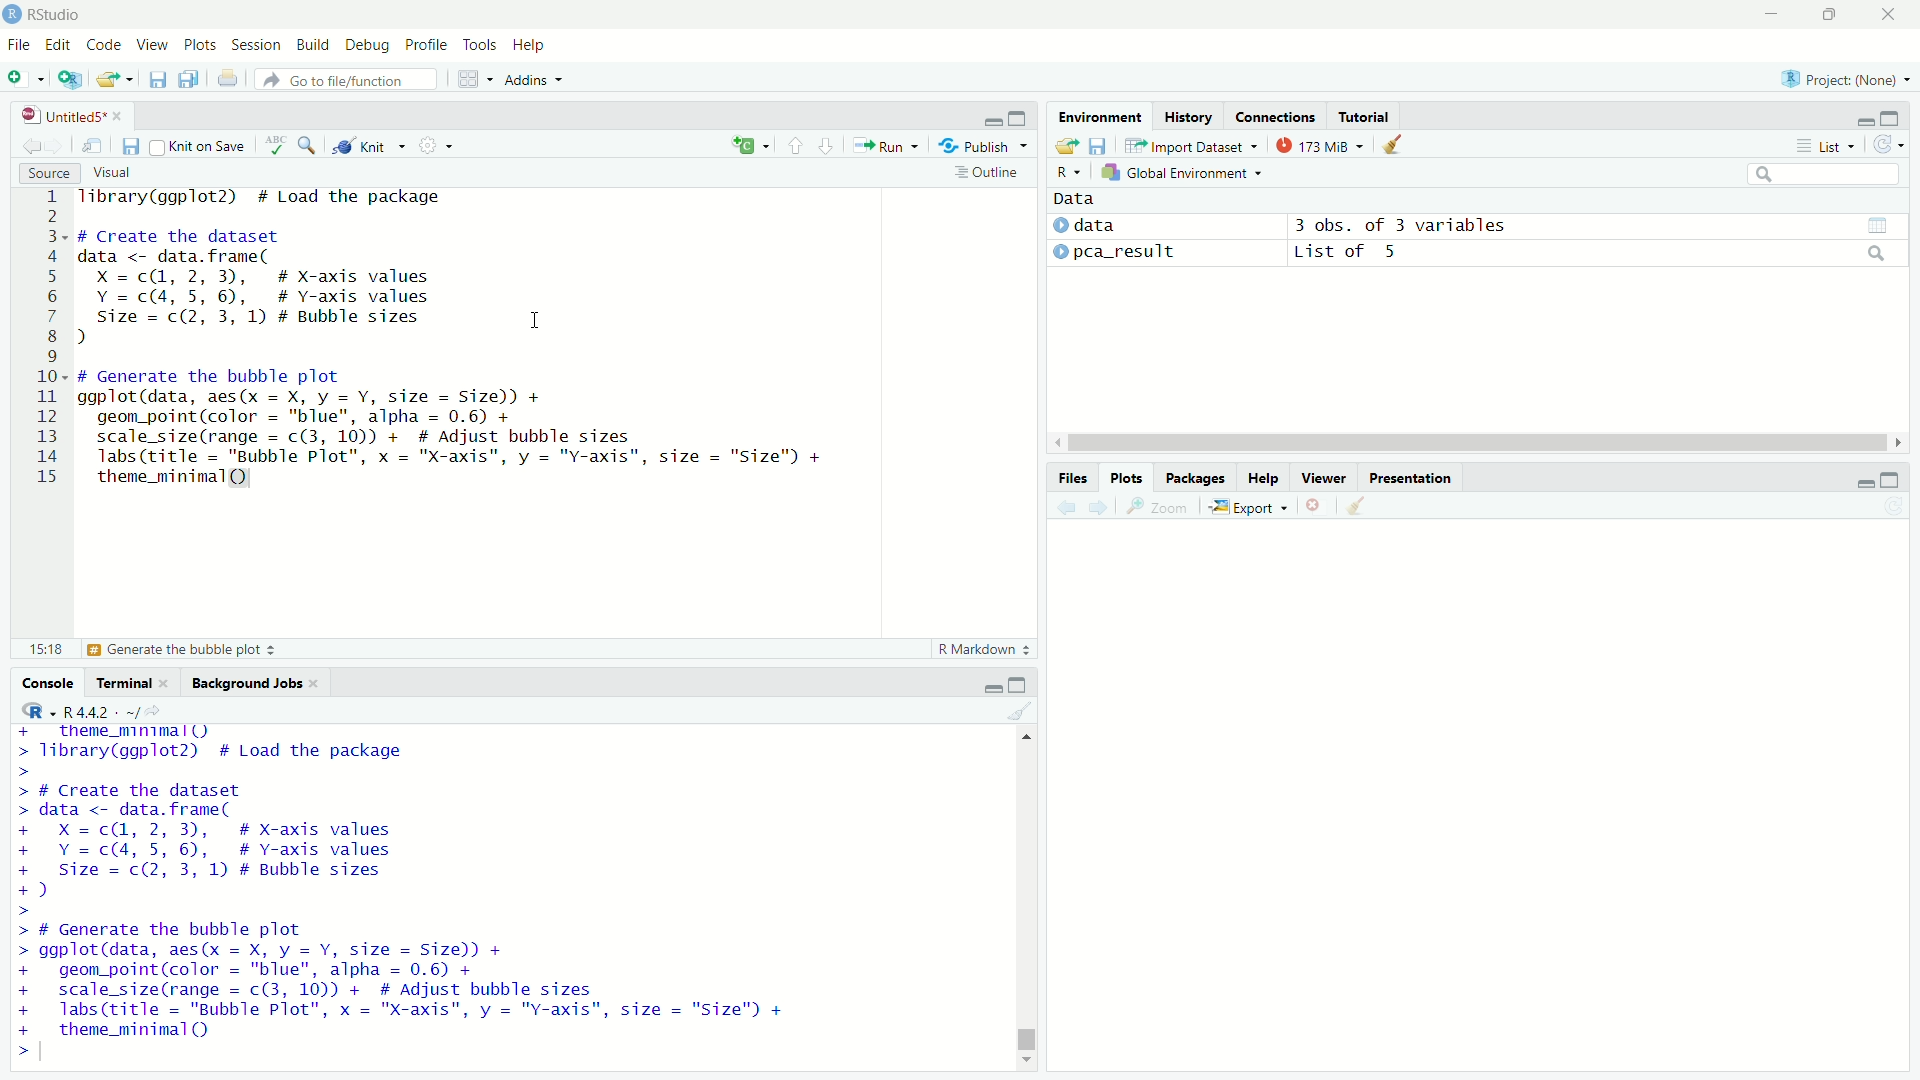  What do you see at coordinates (428, 46) in the screenshot?
I see `profile` at bounding box center [428, 46].